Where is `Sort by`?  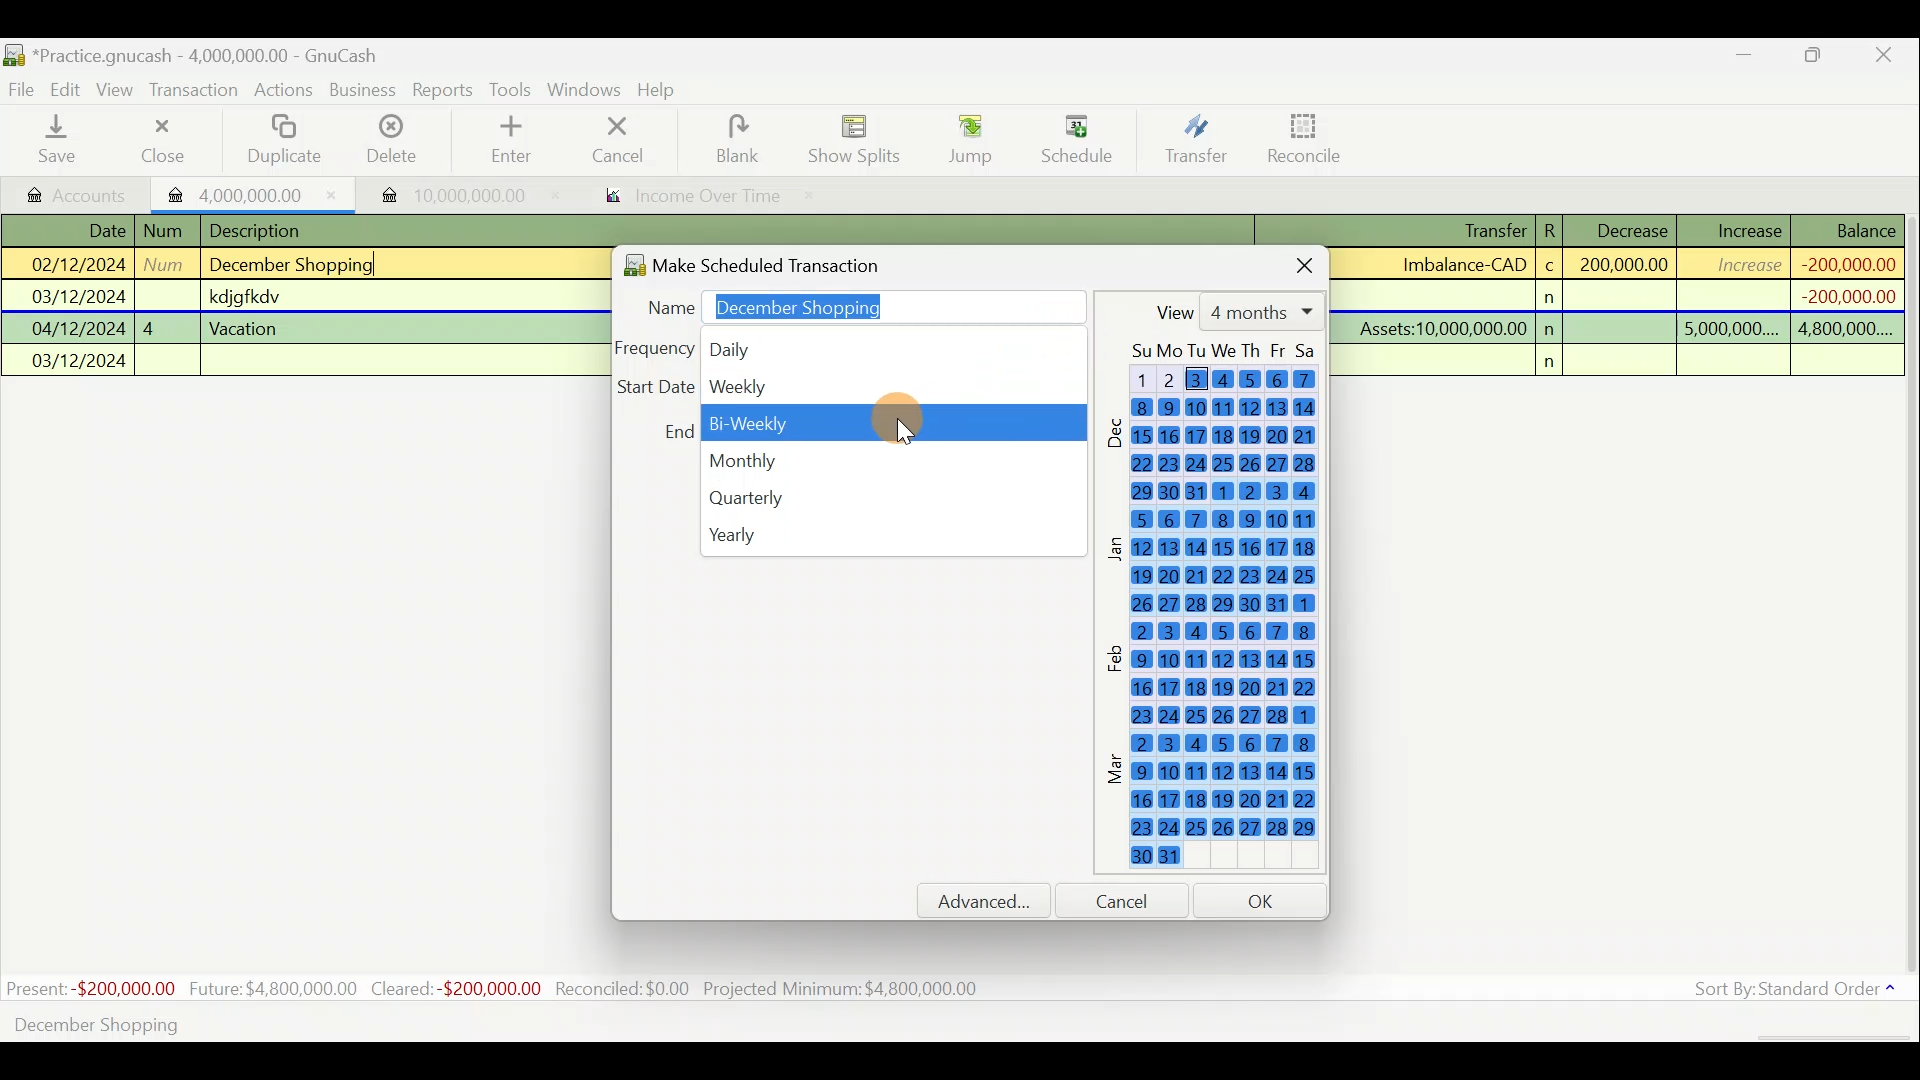
Sort by is located at coordinates (1799, 993).